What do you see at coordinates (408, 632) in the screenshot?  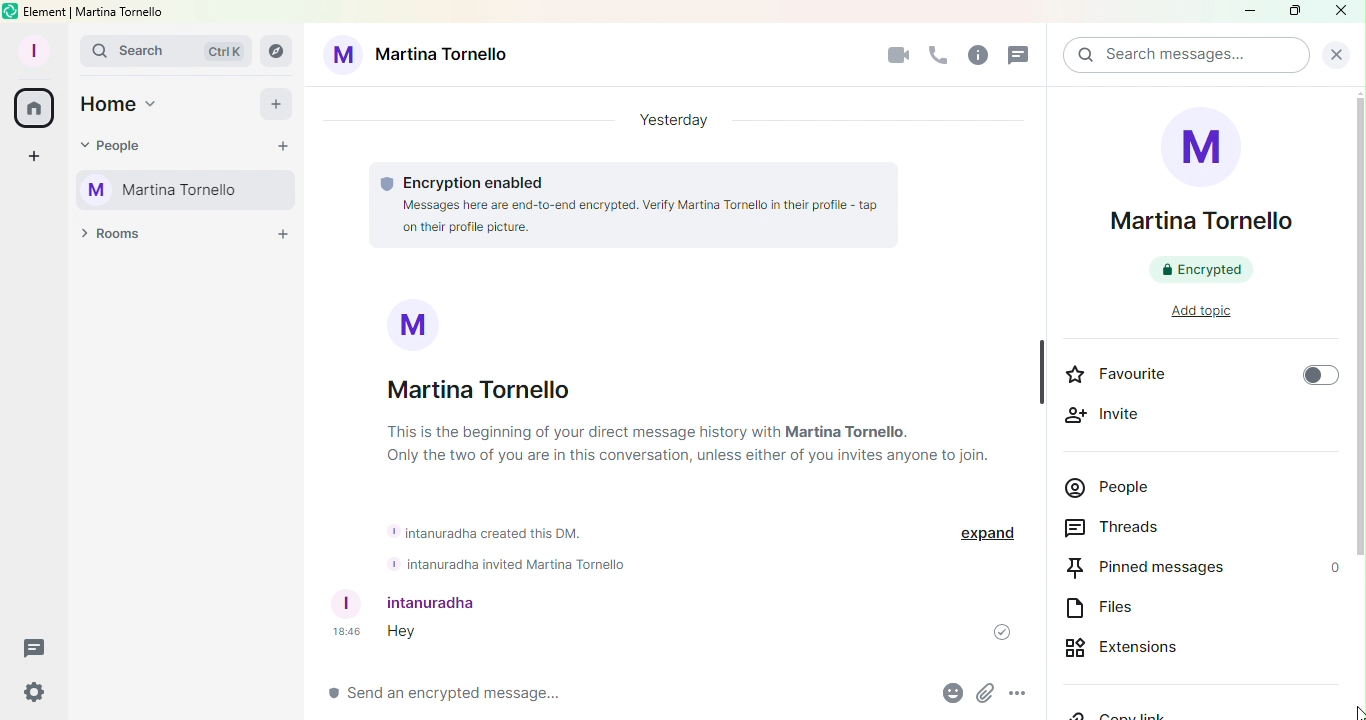 I see `hey` at bounding box center [408, 632].